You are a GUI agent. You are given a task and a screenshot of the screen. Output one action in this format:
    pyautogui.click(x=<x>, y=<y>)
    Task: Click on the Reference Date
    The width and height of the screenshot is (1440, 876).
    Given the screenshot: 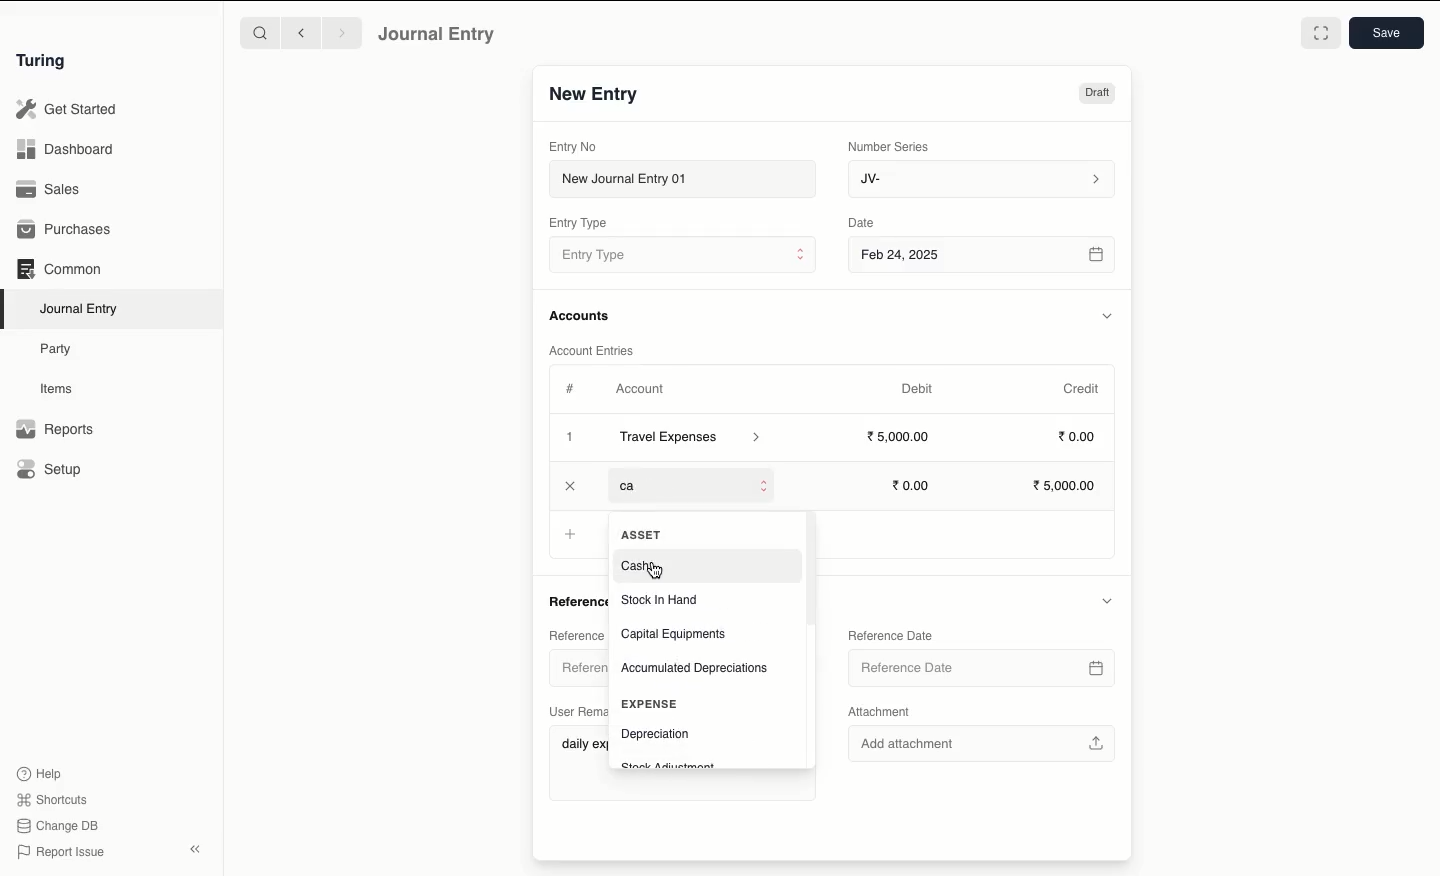 What is the action you would take?
    pyautogui.click(x=982, y=670)
    